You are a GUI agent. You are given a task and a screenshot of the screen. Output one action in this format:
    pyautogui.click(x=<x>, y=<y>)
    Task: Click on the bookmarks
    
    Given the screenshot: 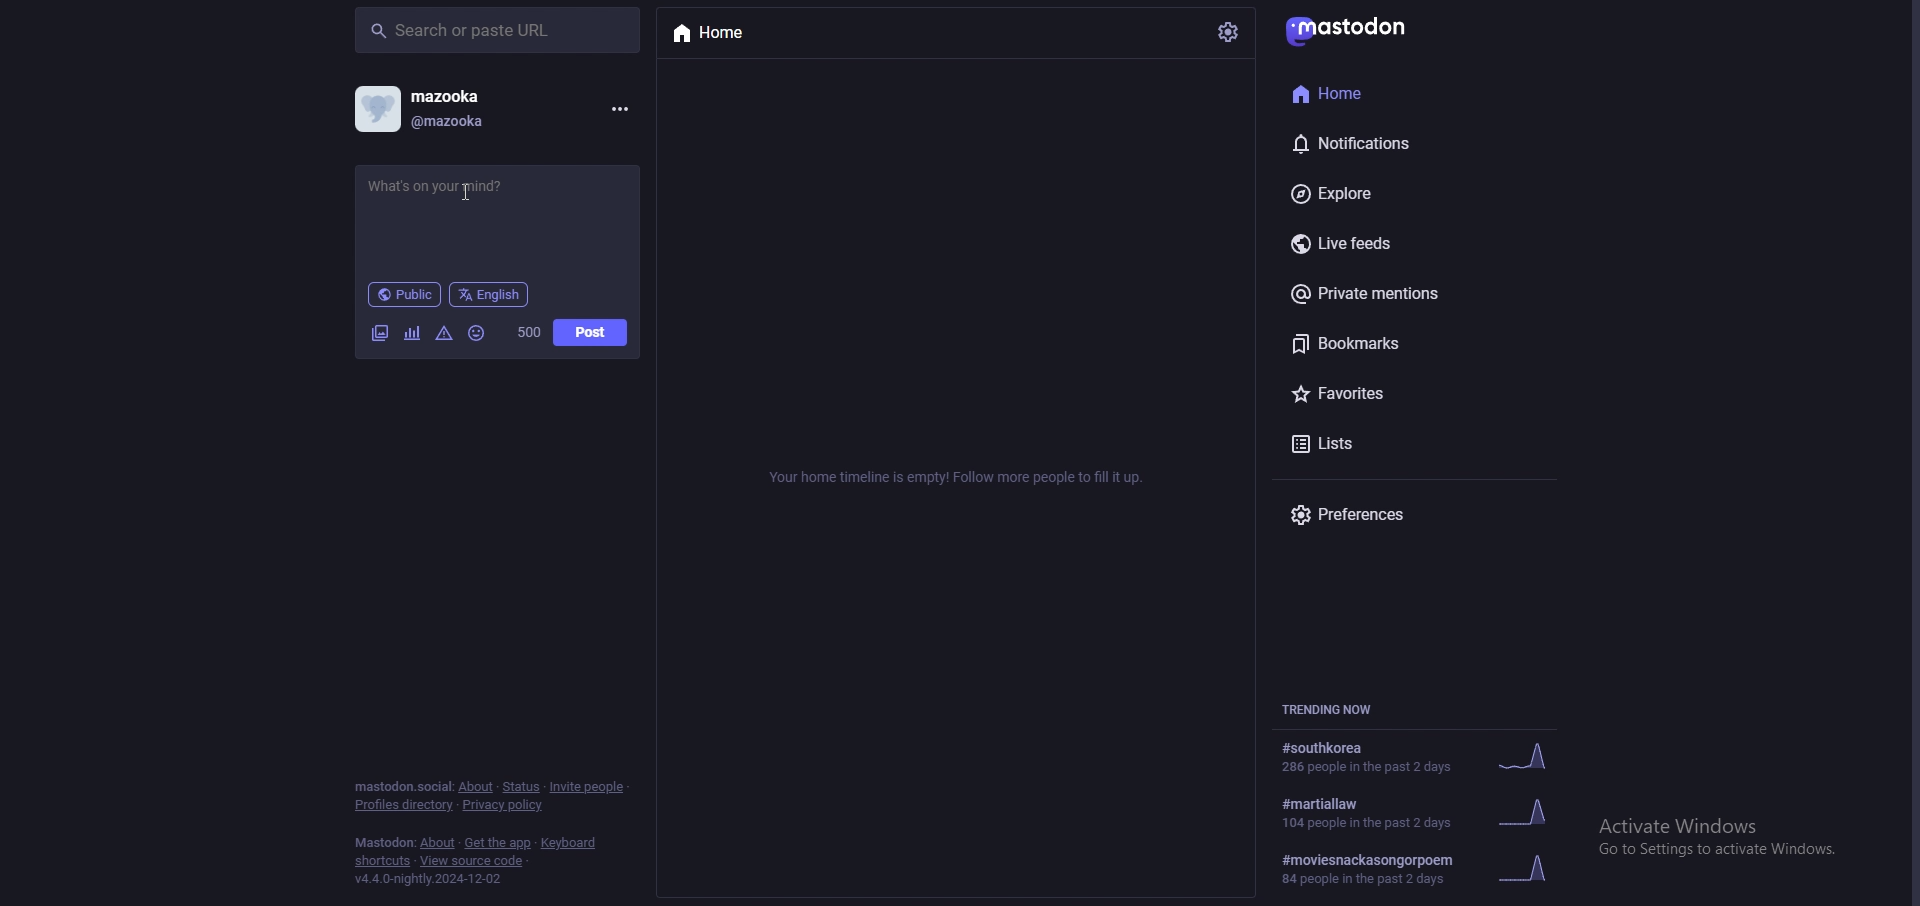 What is the action you would take?
    pyautogui.click(x=1405, y=343)
    